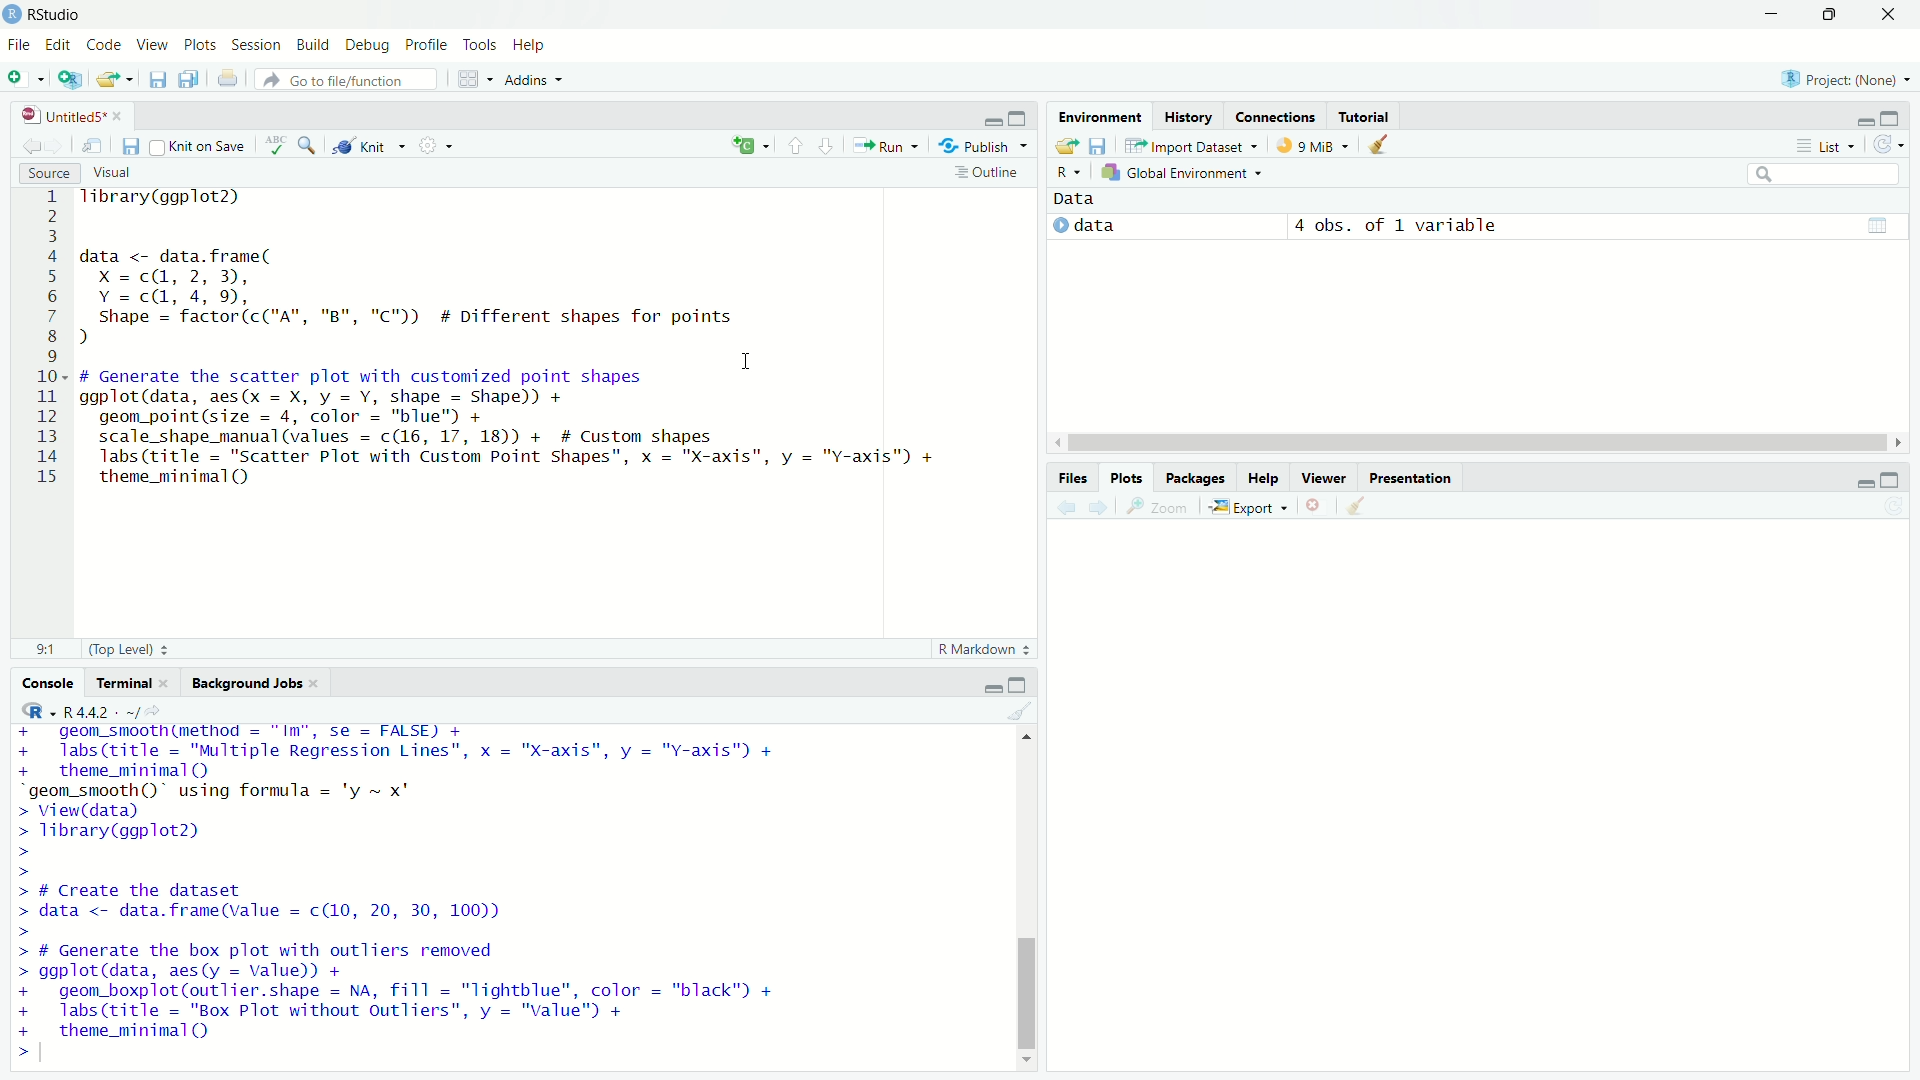 This screenshot has height=1080, width=1920. I want to click on Edit, so click(57, 43).